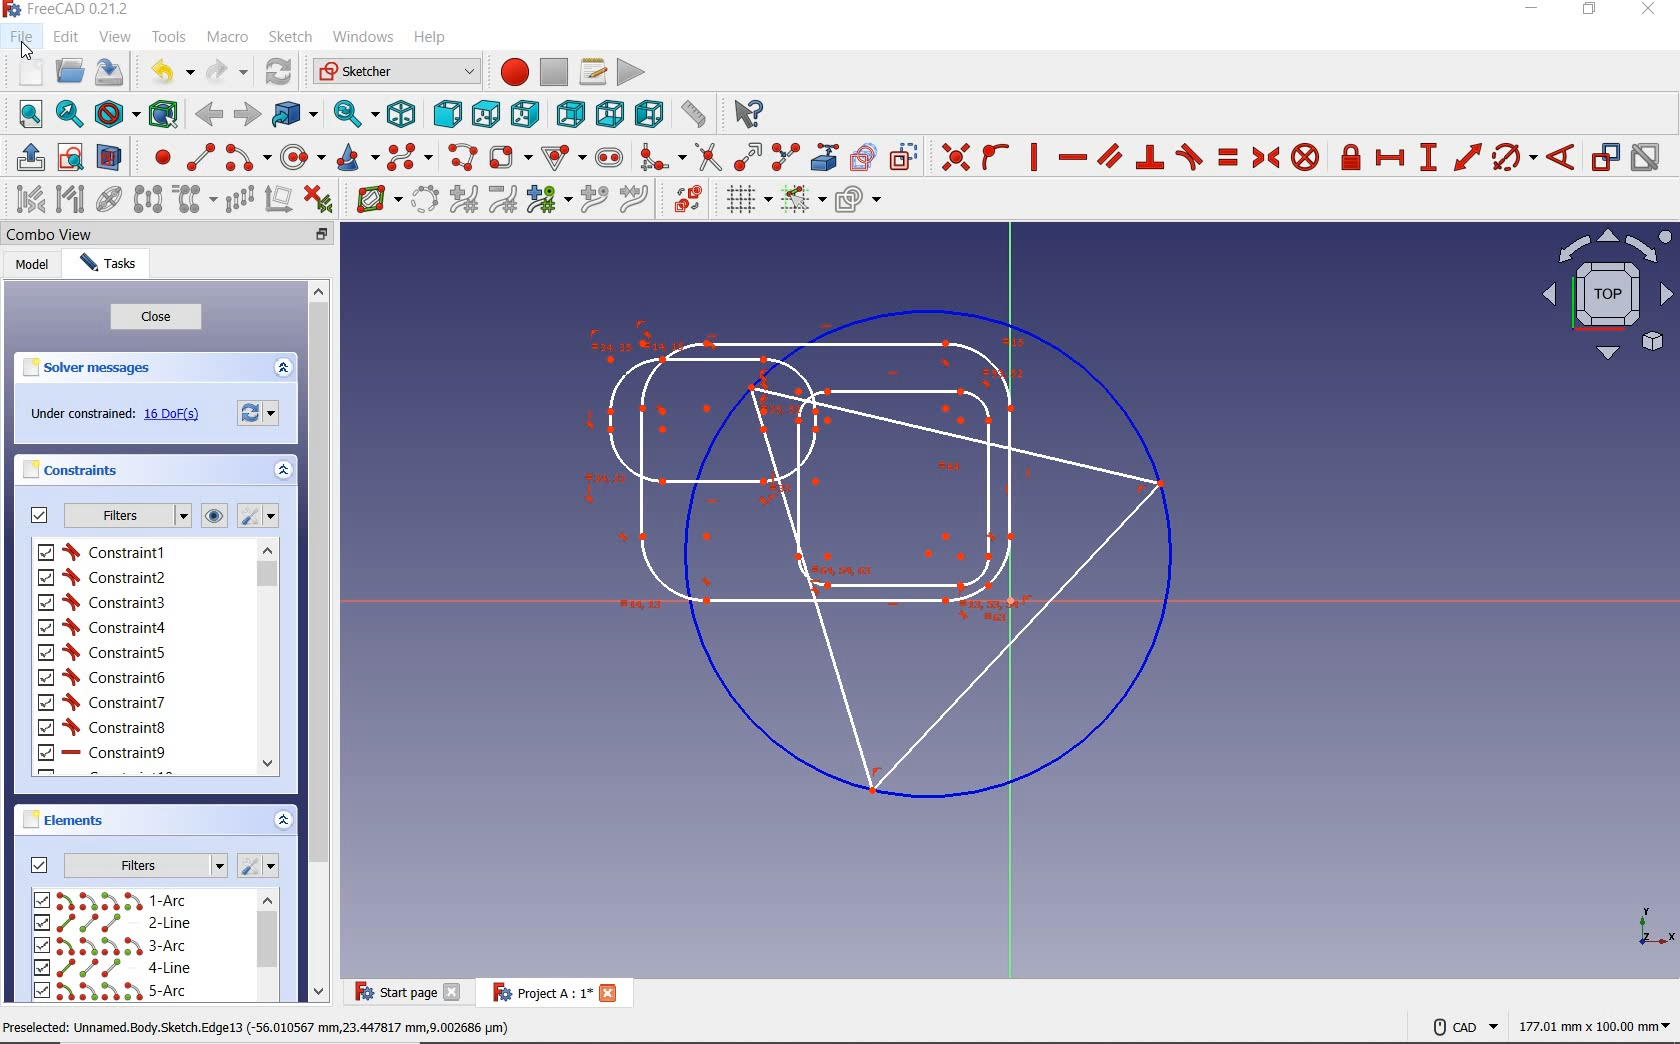 Image resolution: width=1680 pixels, height=1044 pixels. I want to click on filters, so click(109, 516).